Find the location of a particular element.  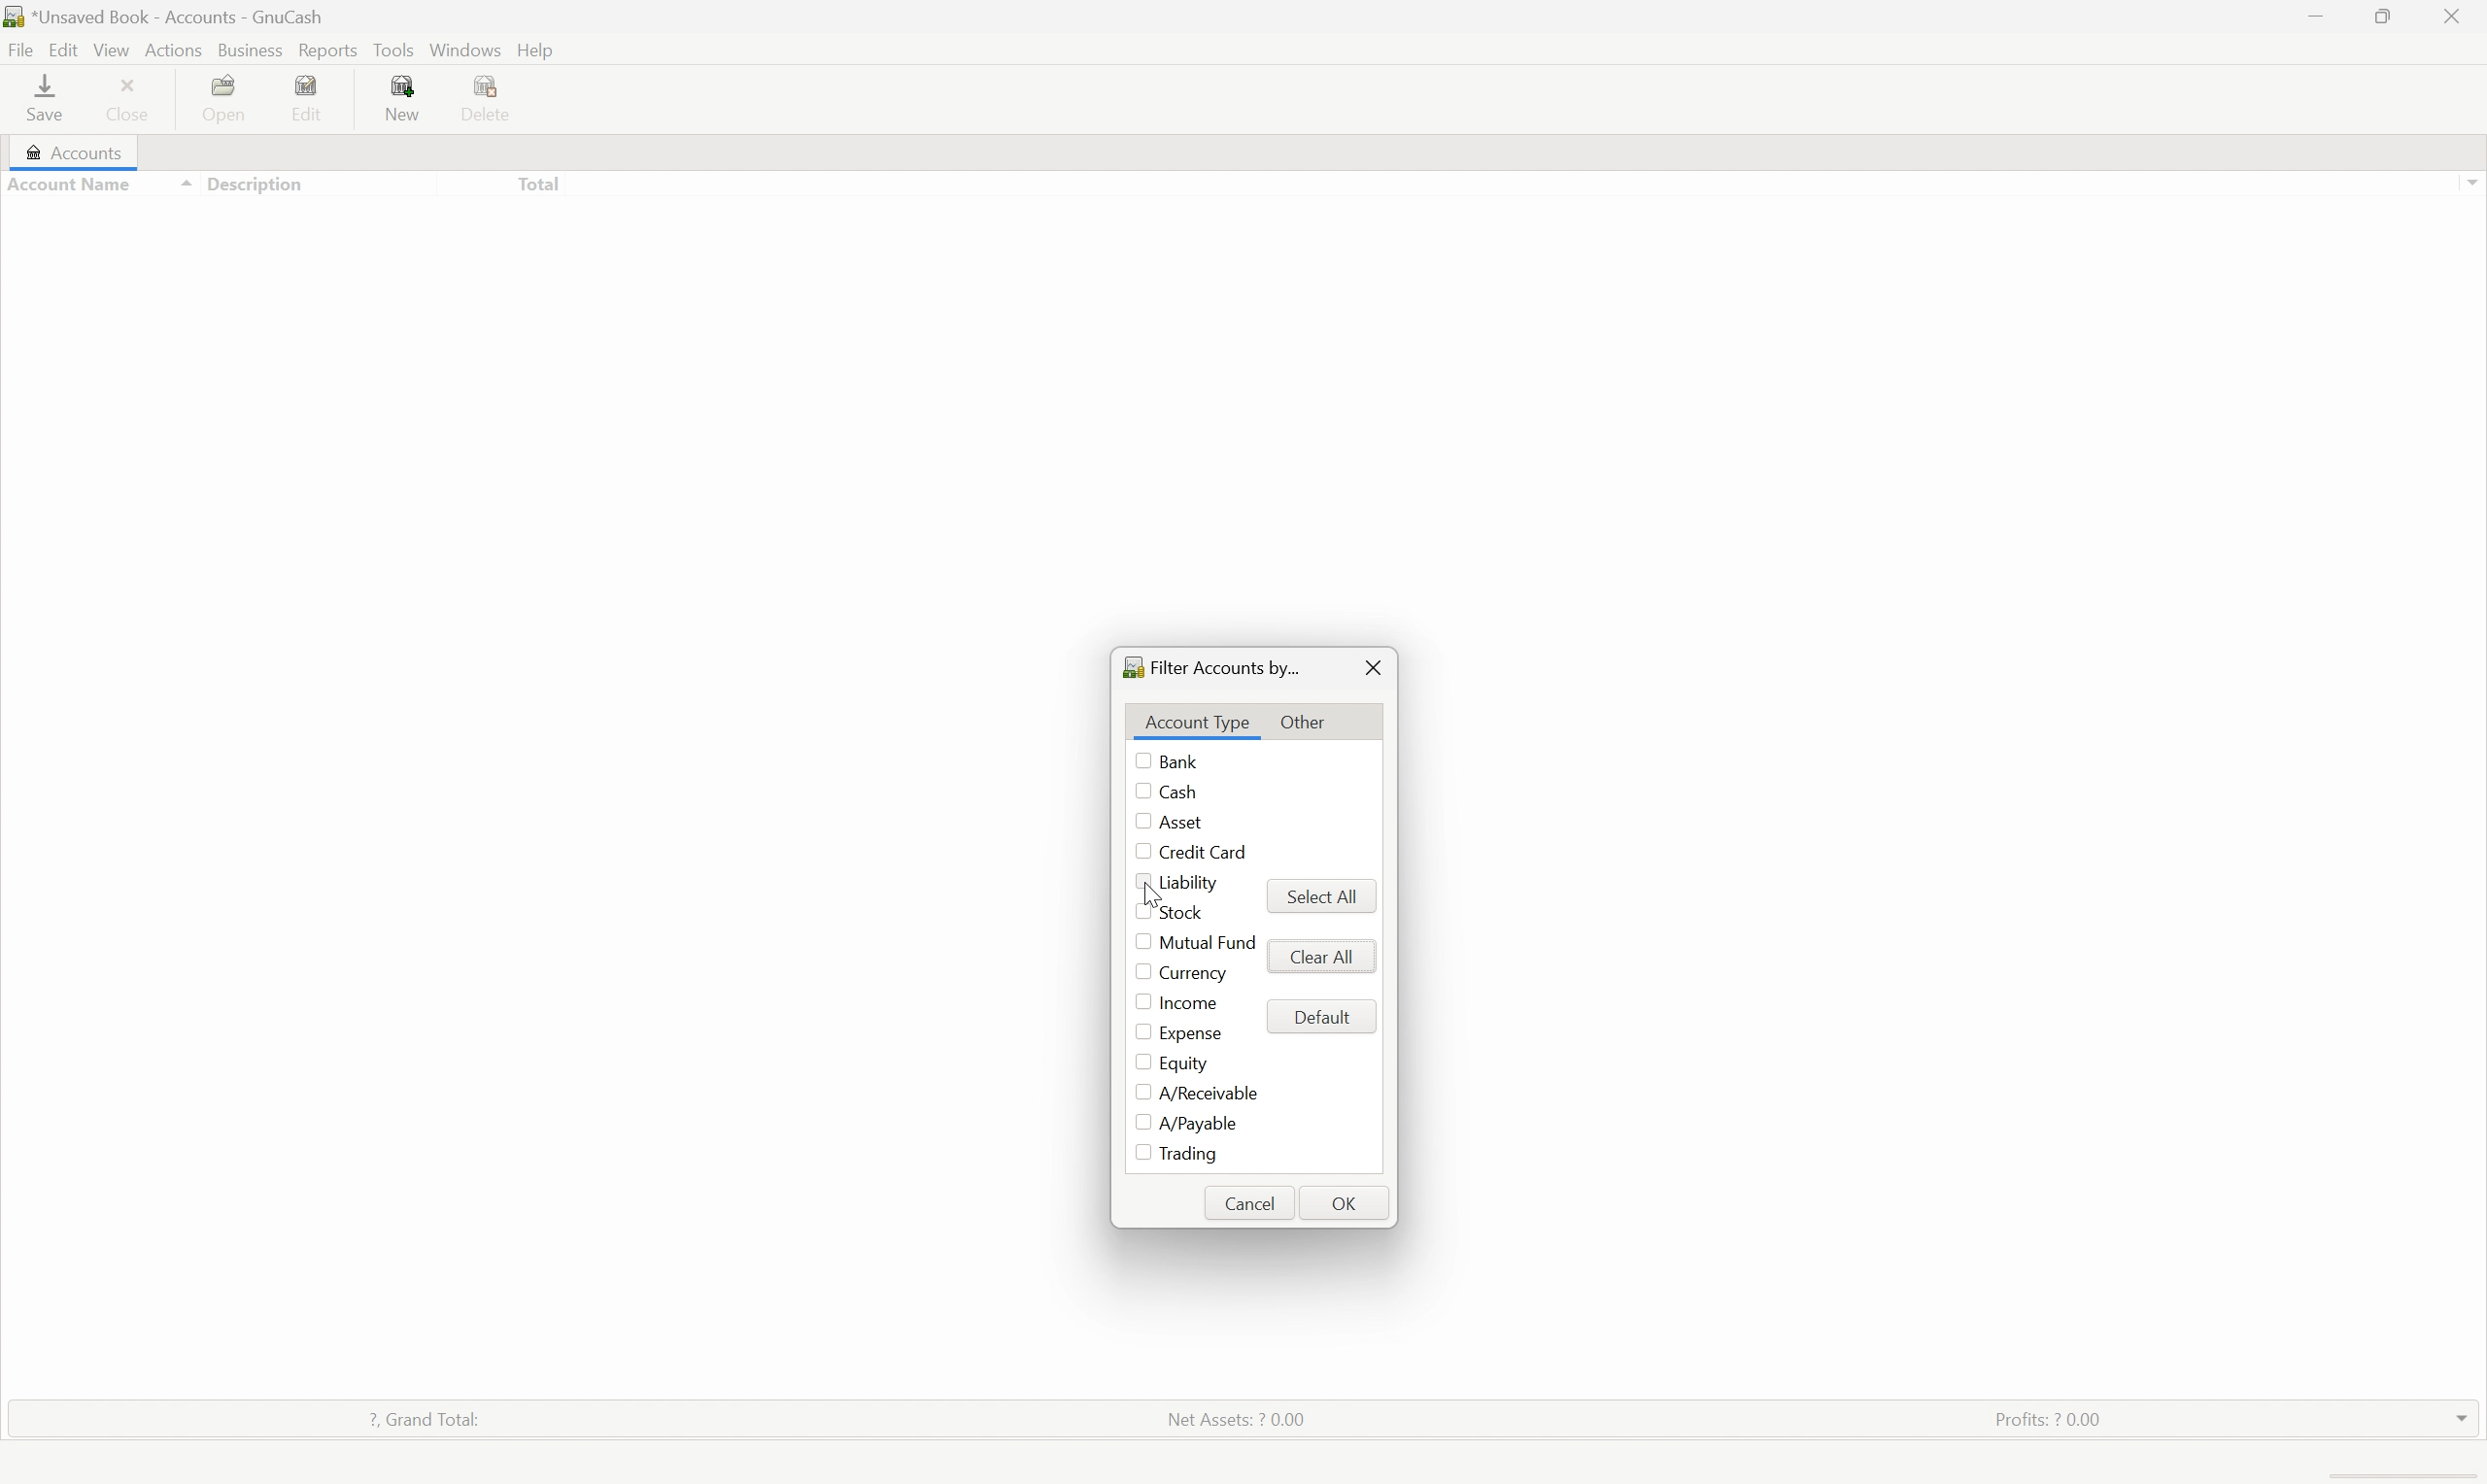

Edit is located at coordinates (310, 98).